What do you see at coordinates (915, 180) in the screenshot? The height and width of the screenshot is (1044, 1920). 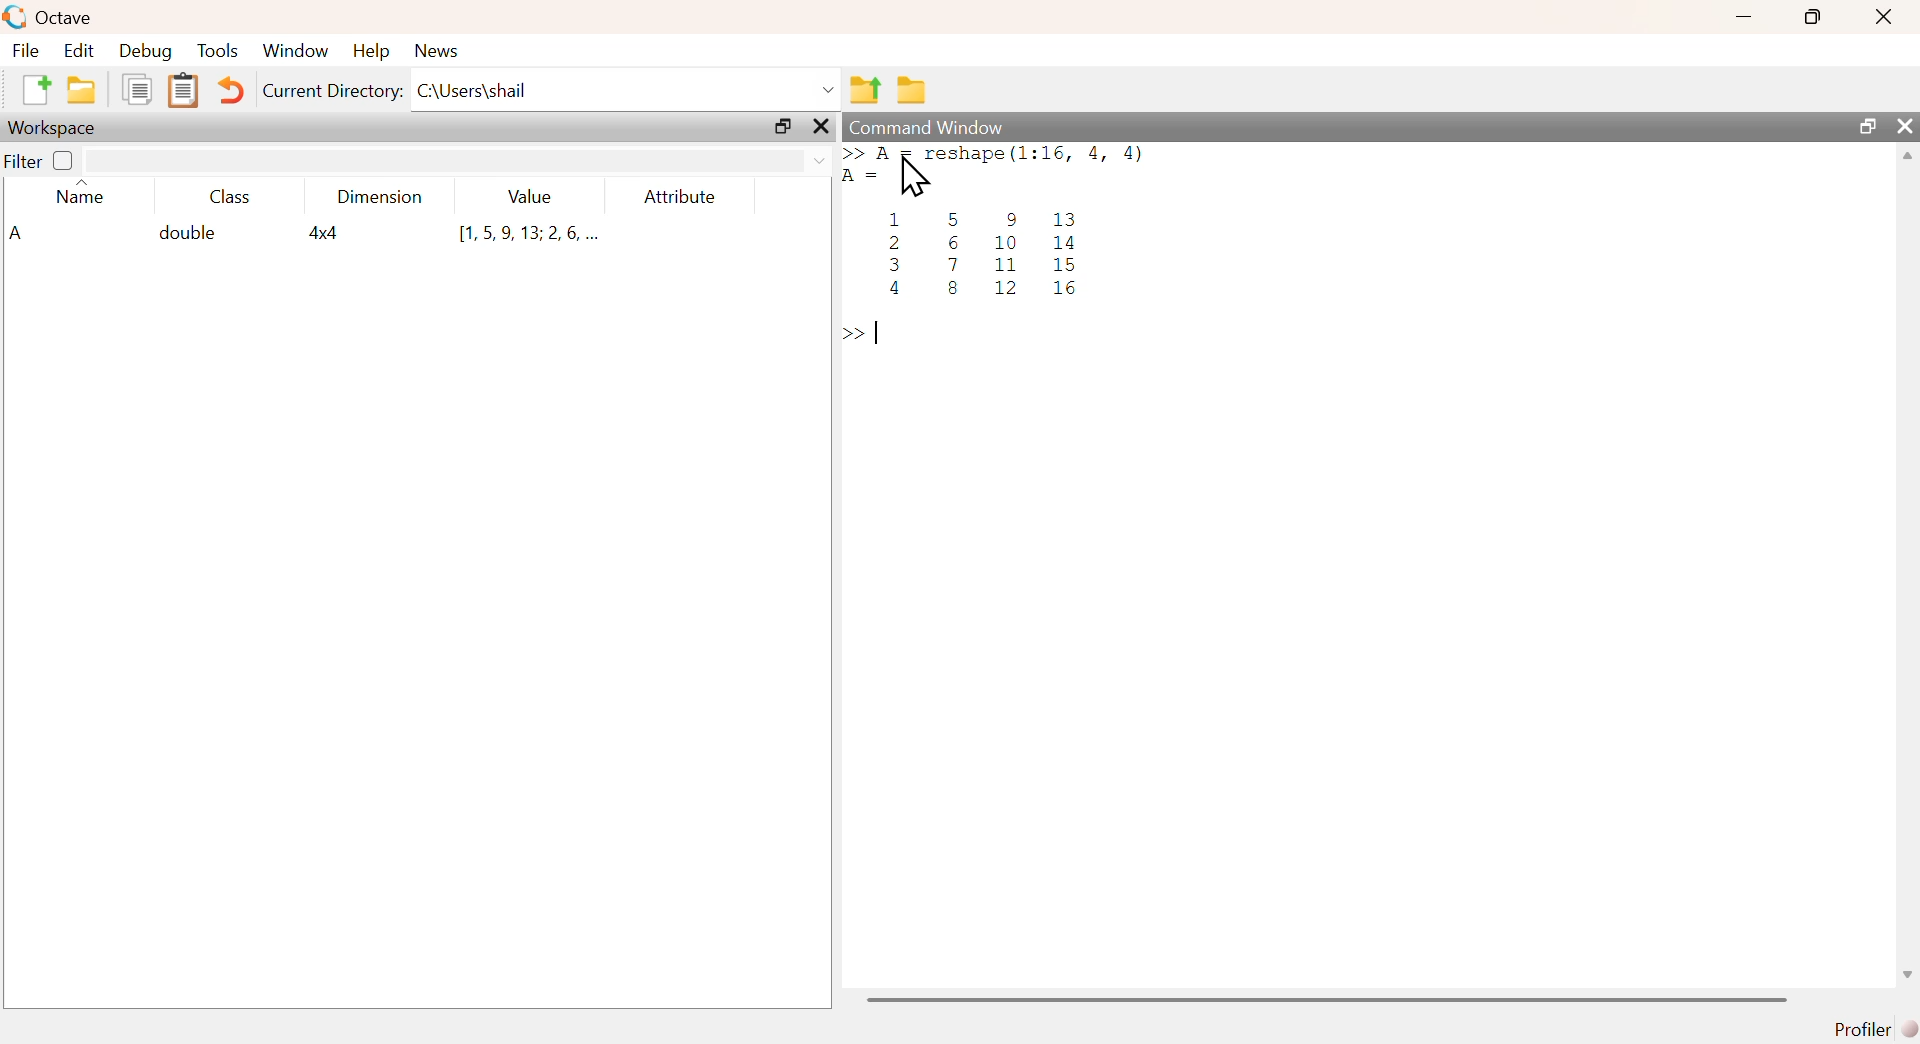 I see `cursor` at bounding box center [915, 180].